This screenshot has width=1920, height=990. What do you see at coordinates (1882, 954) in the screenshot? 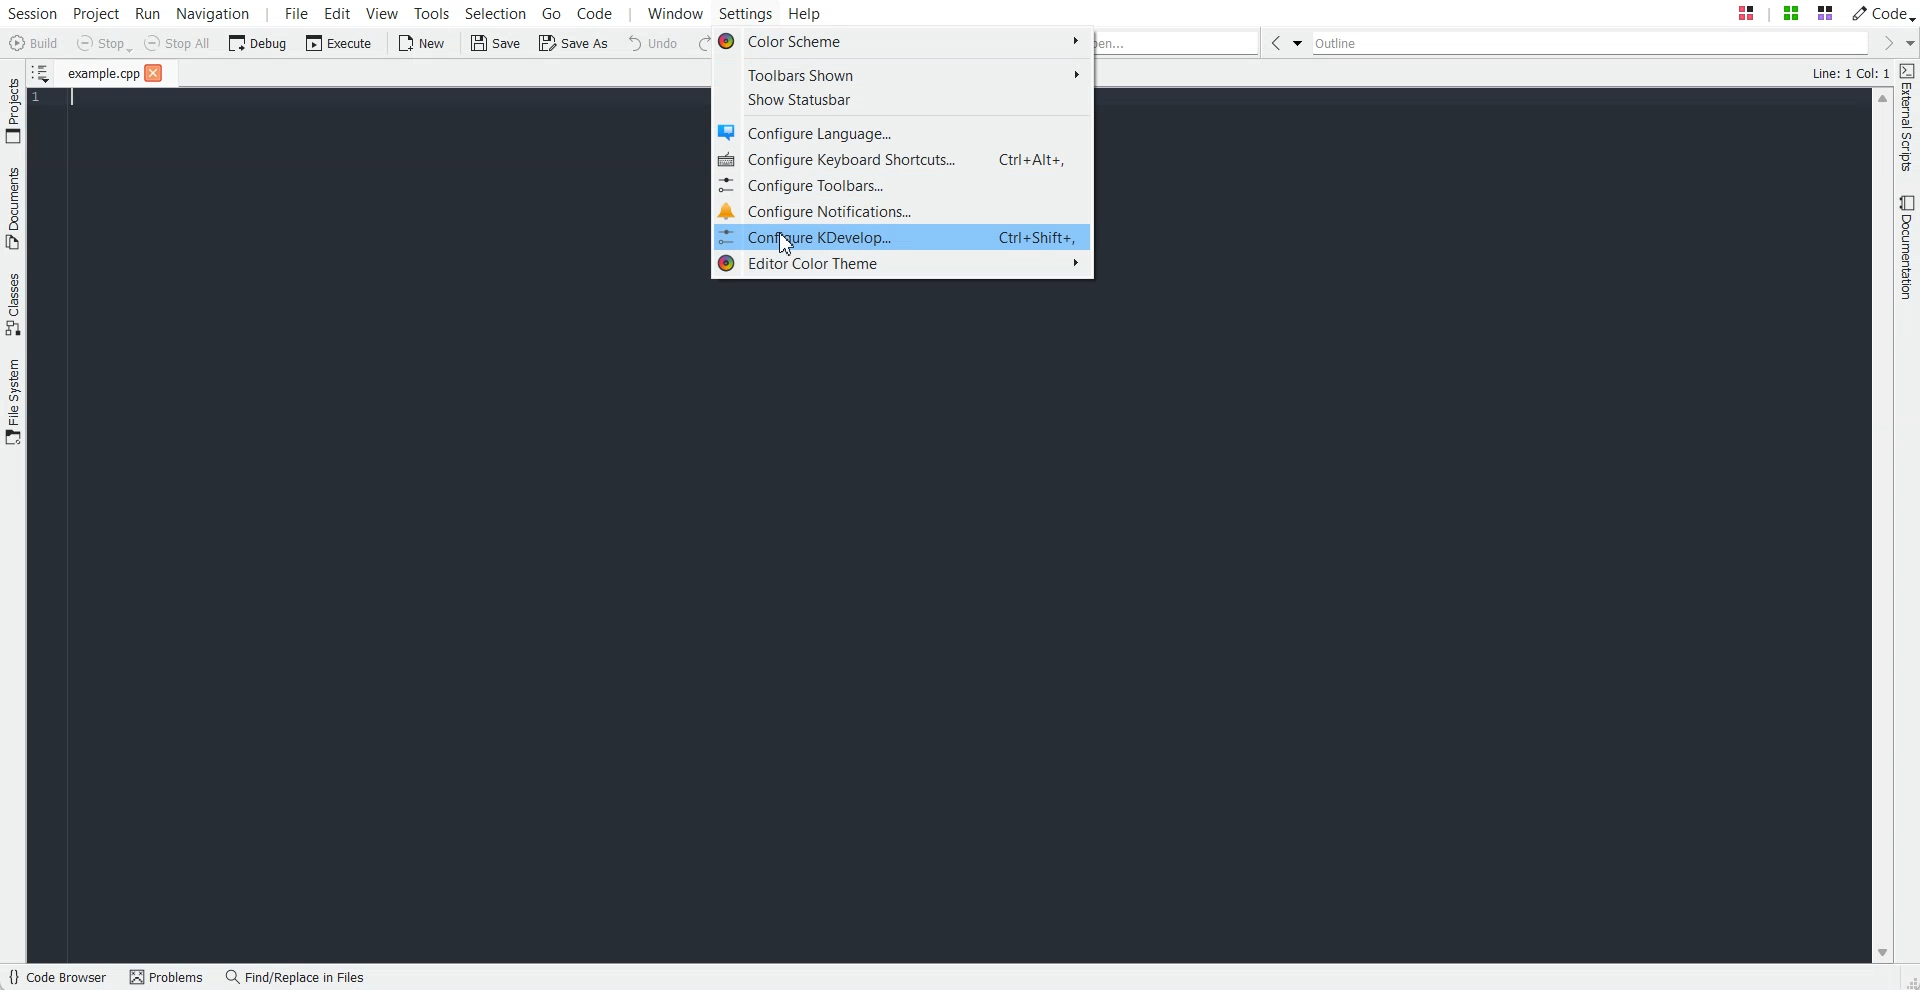
I see `Scroll down` at bounding box center [1882, 954].